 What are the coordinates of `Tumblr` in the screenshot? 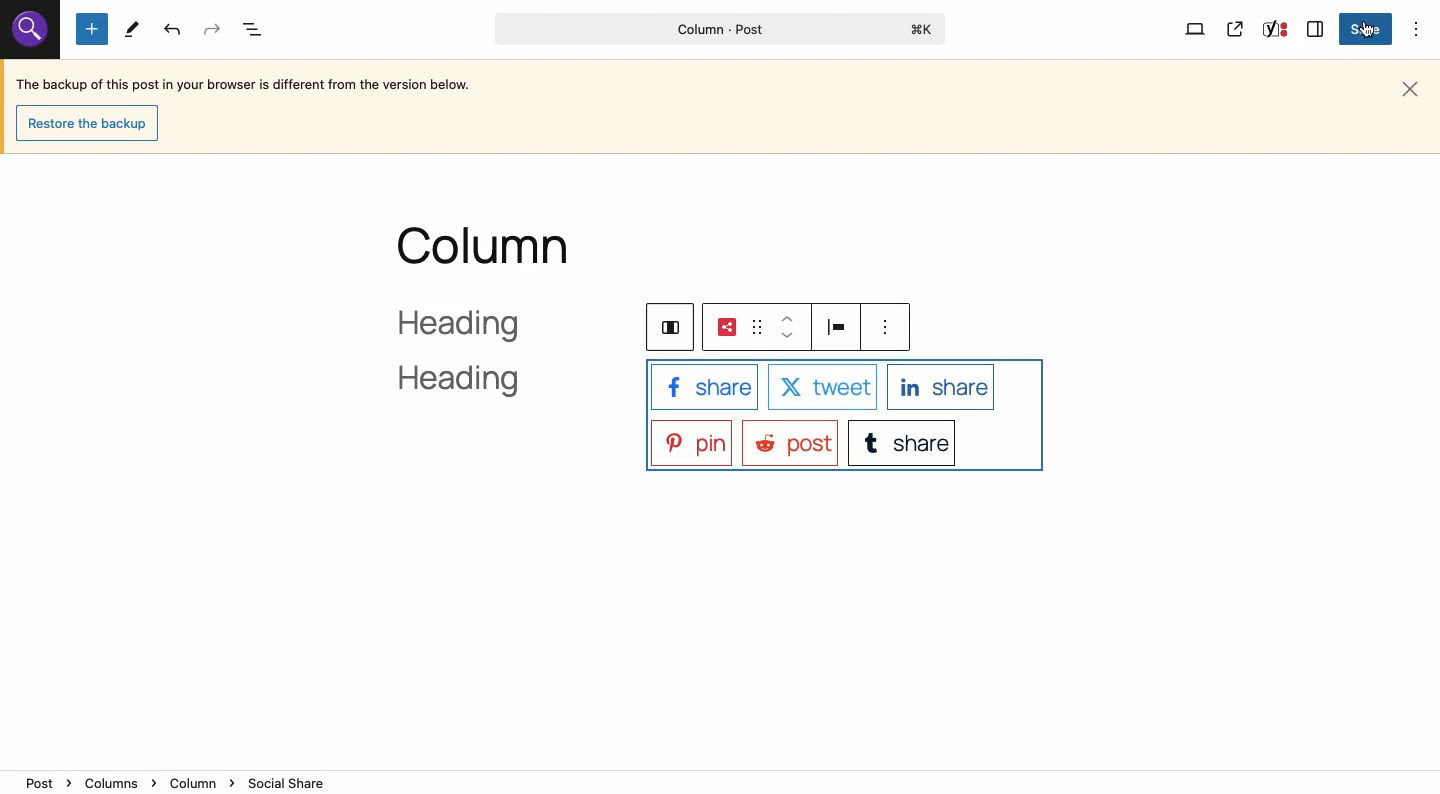 It's located at (904, 441).